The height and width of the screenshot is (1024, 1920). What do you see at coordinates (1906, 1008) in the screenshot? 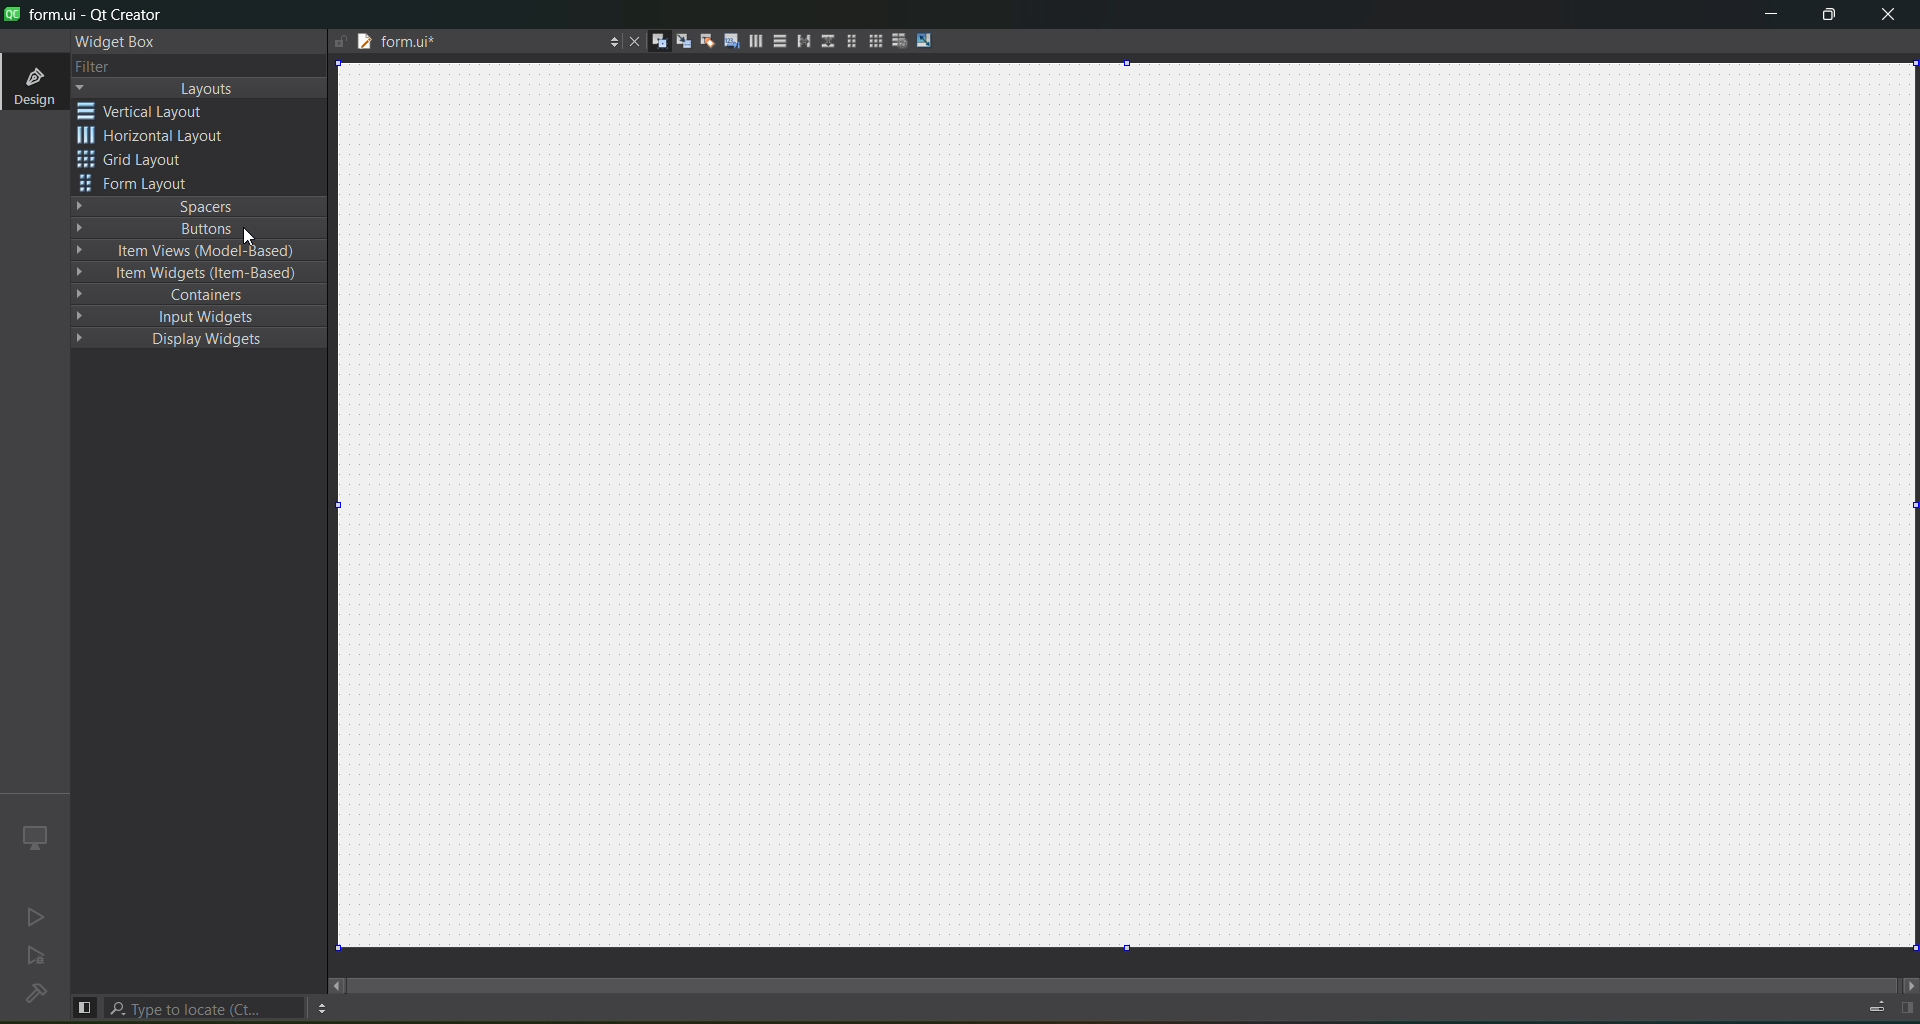
I see `show/hide right pane` at bounding box center [1906, 1008].